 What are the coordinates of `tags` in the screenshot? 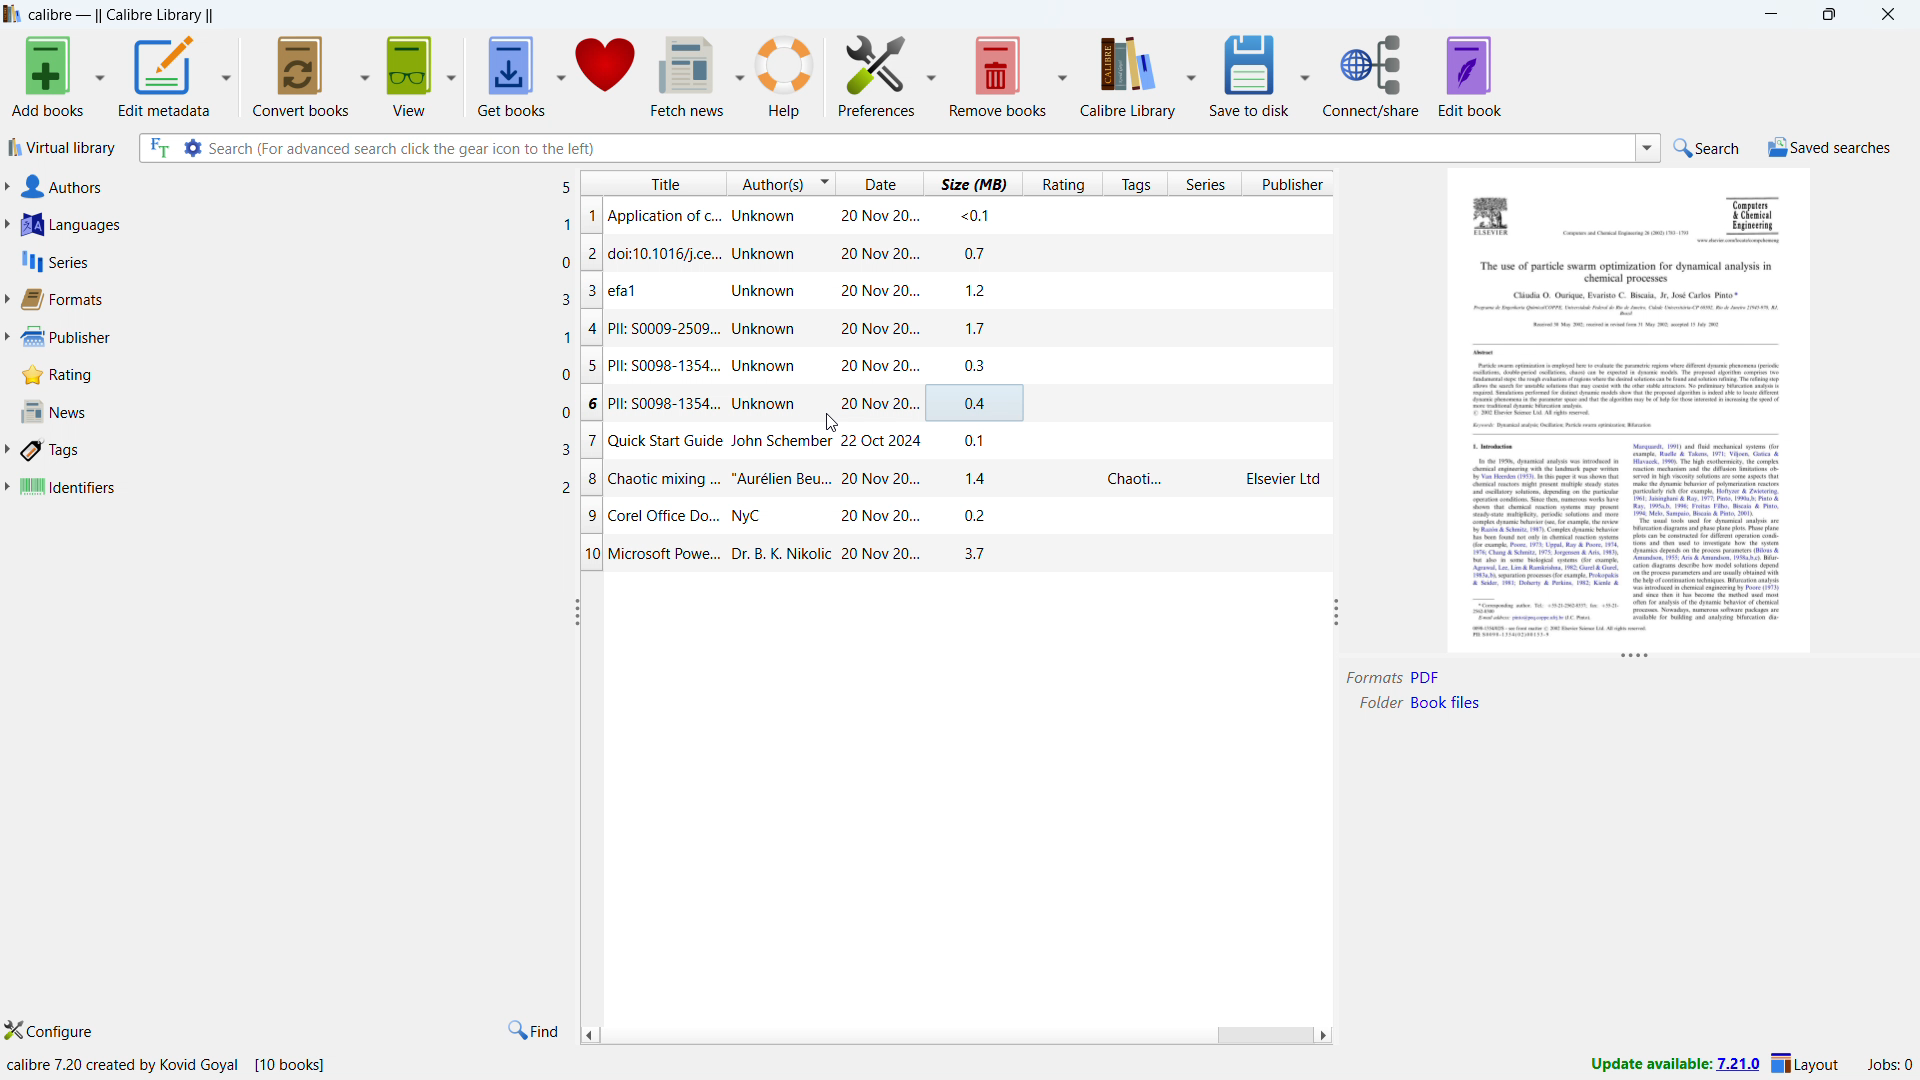 It's located at (289, 449).